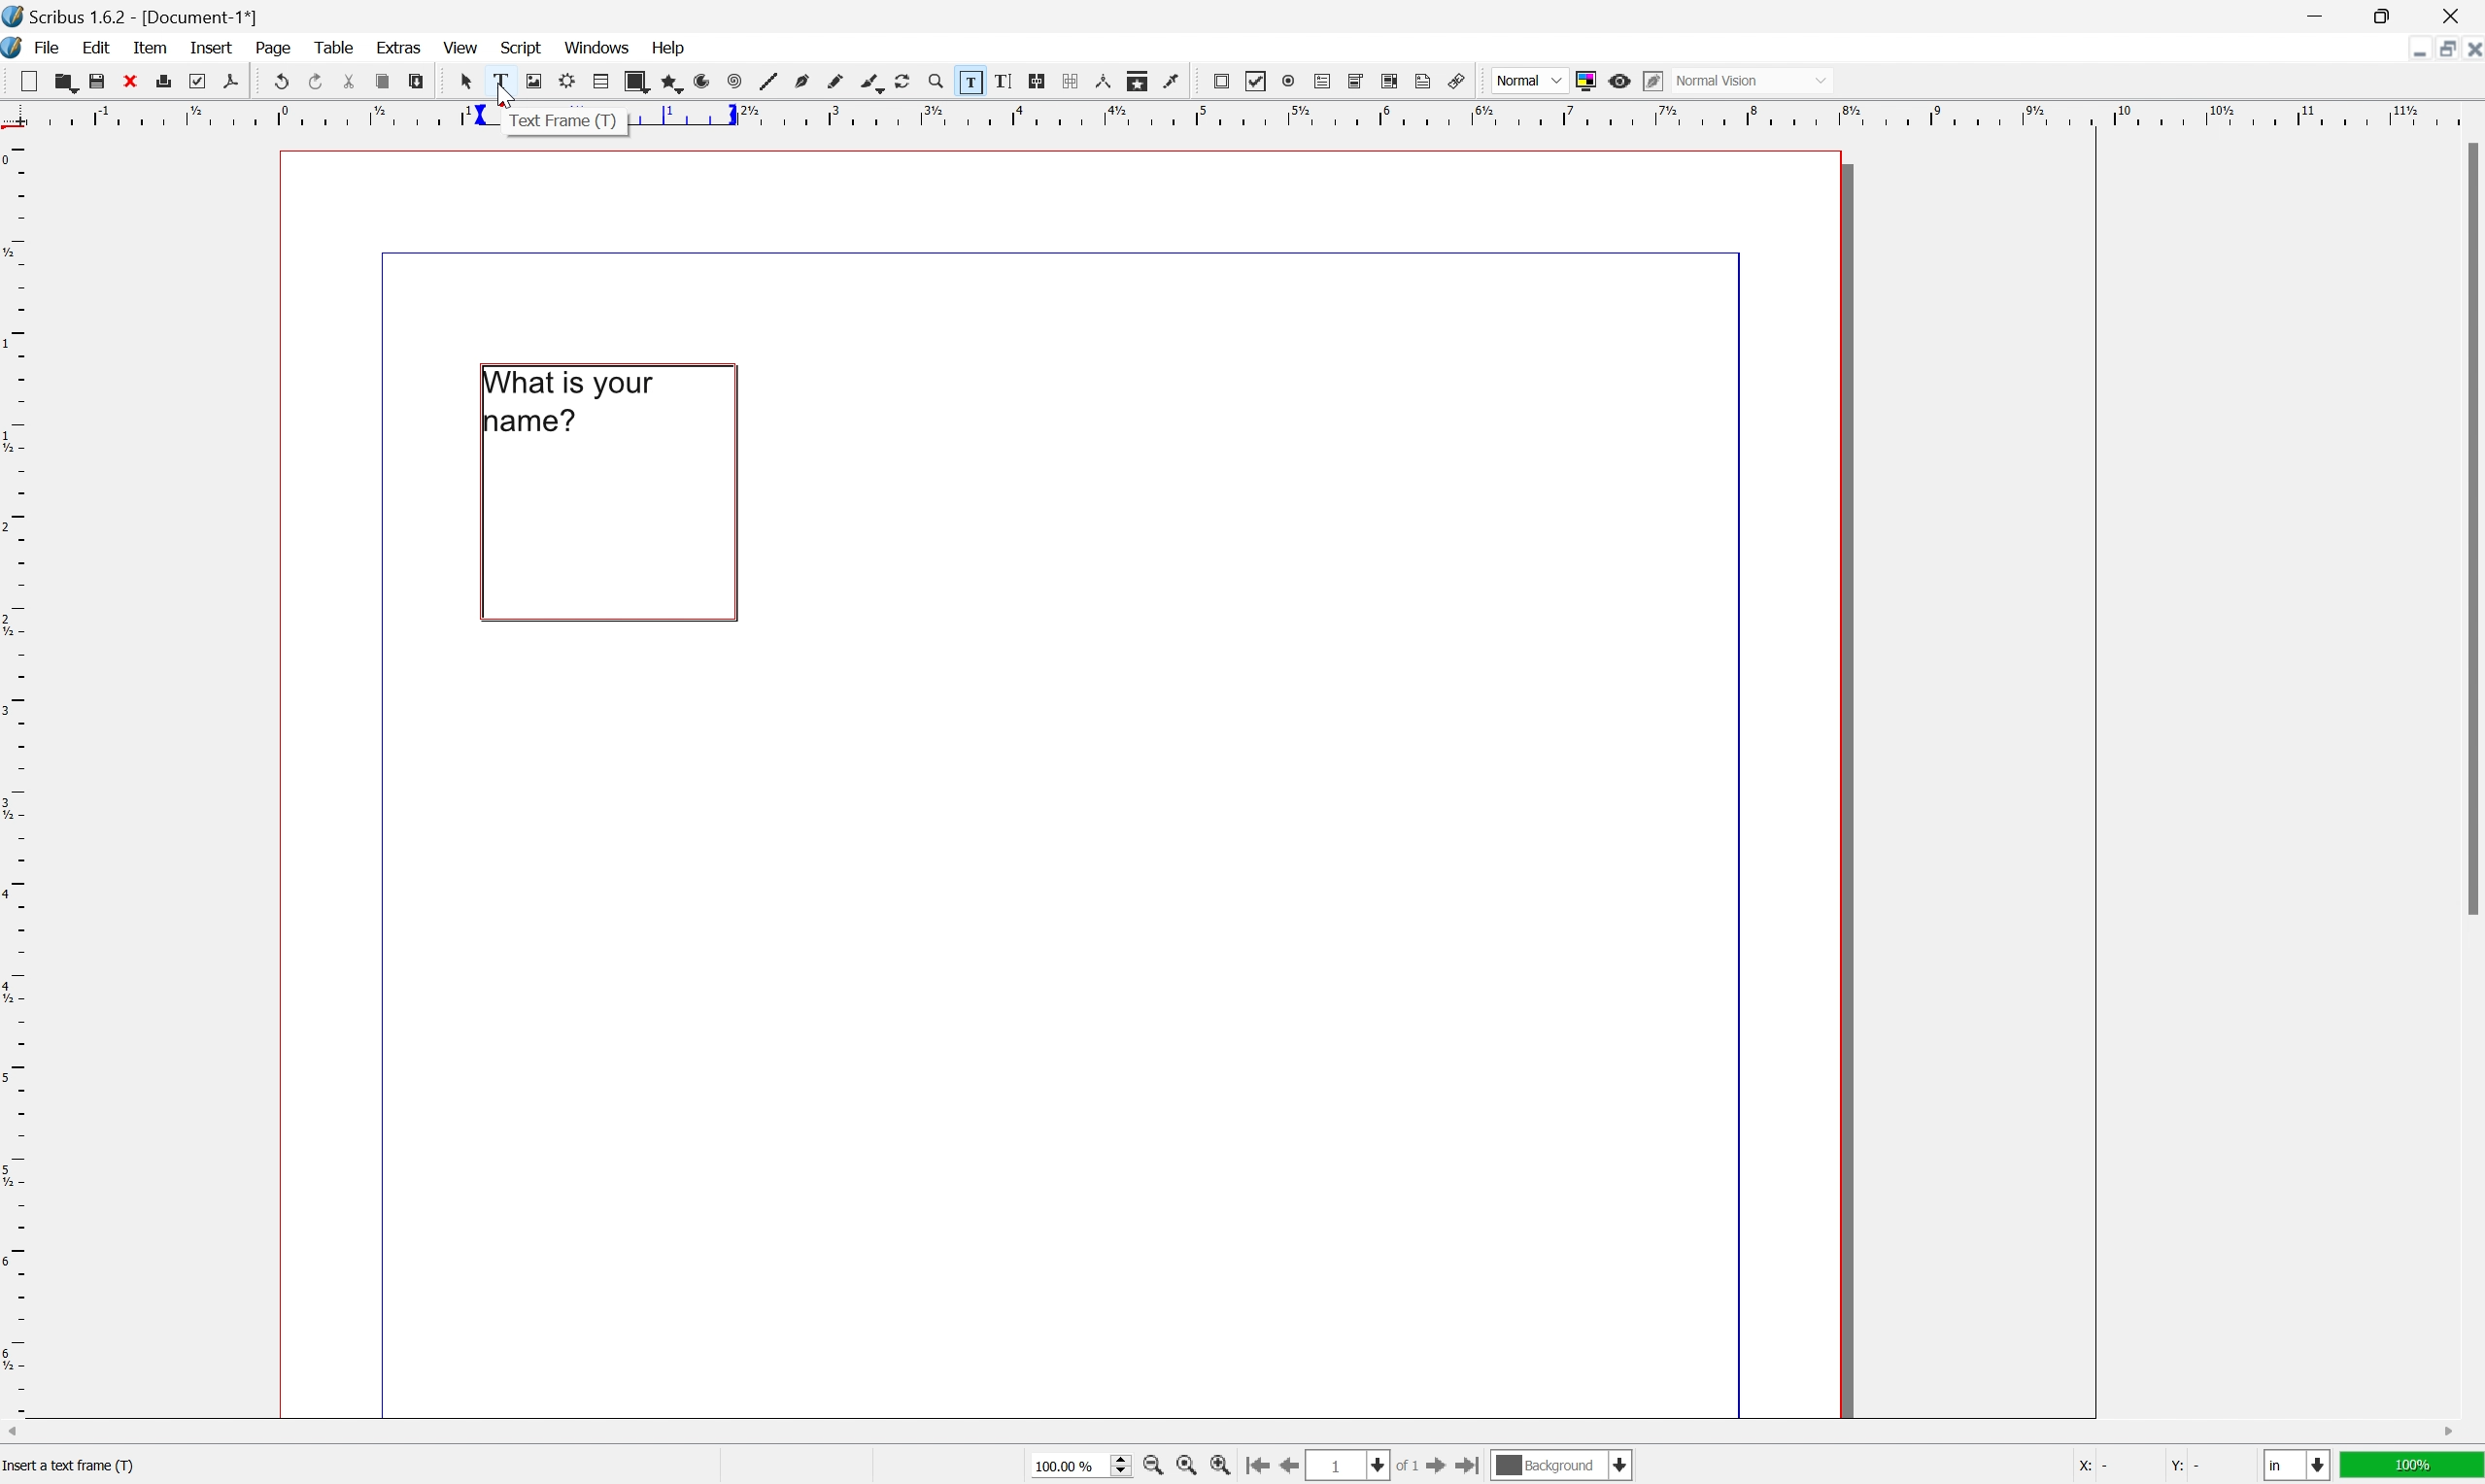 This screenshot has height=1484, width=2485. Describe the element at coordinates (30, 80) in the screenshot. I see `new` at that location.